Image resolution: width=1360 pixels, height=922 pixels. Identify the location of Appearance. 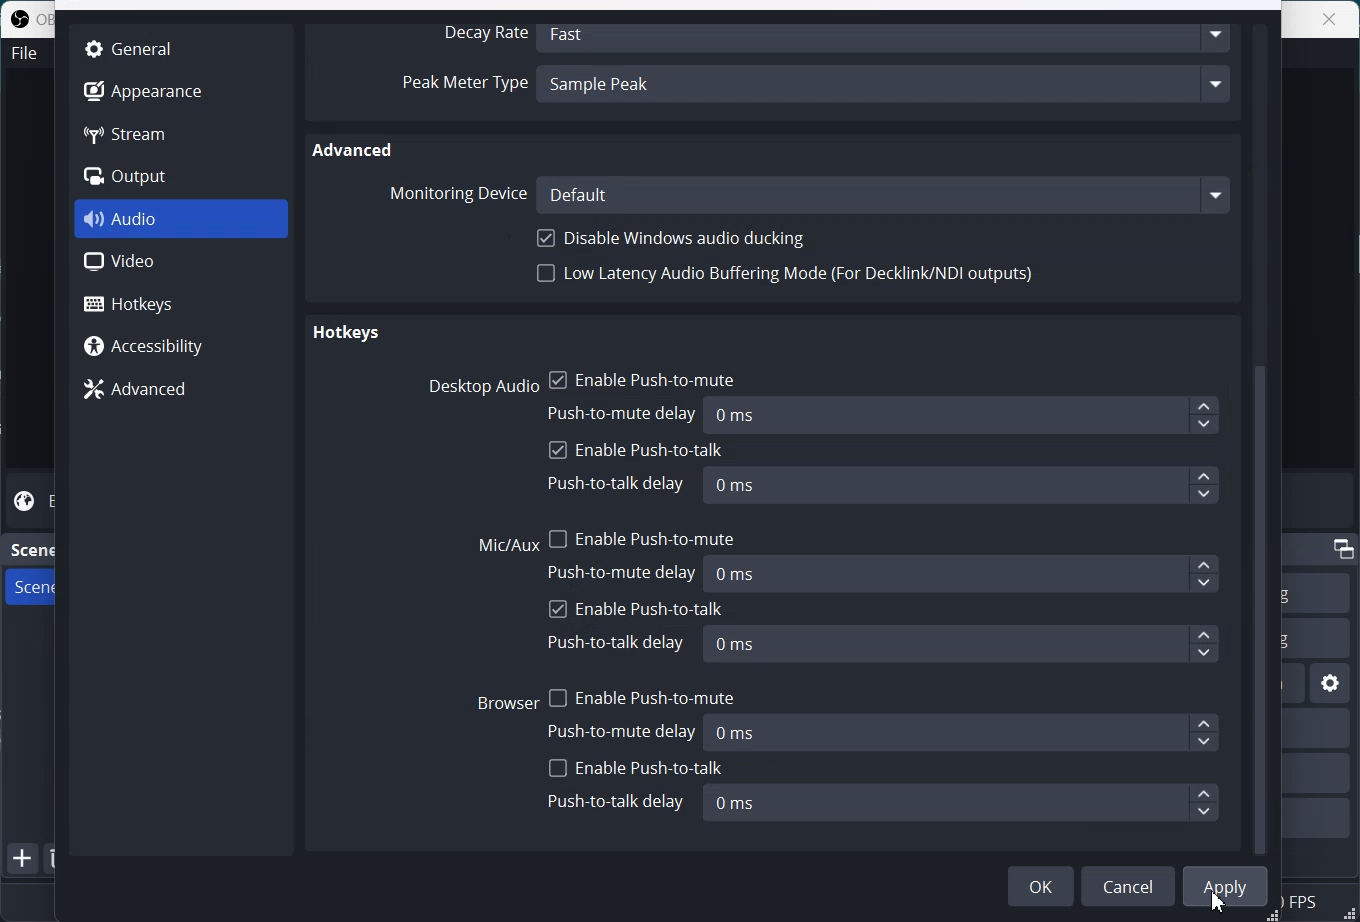
(142, 89).